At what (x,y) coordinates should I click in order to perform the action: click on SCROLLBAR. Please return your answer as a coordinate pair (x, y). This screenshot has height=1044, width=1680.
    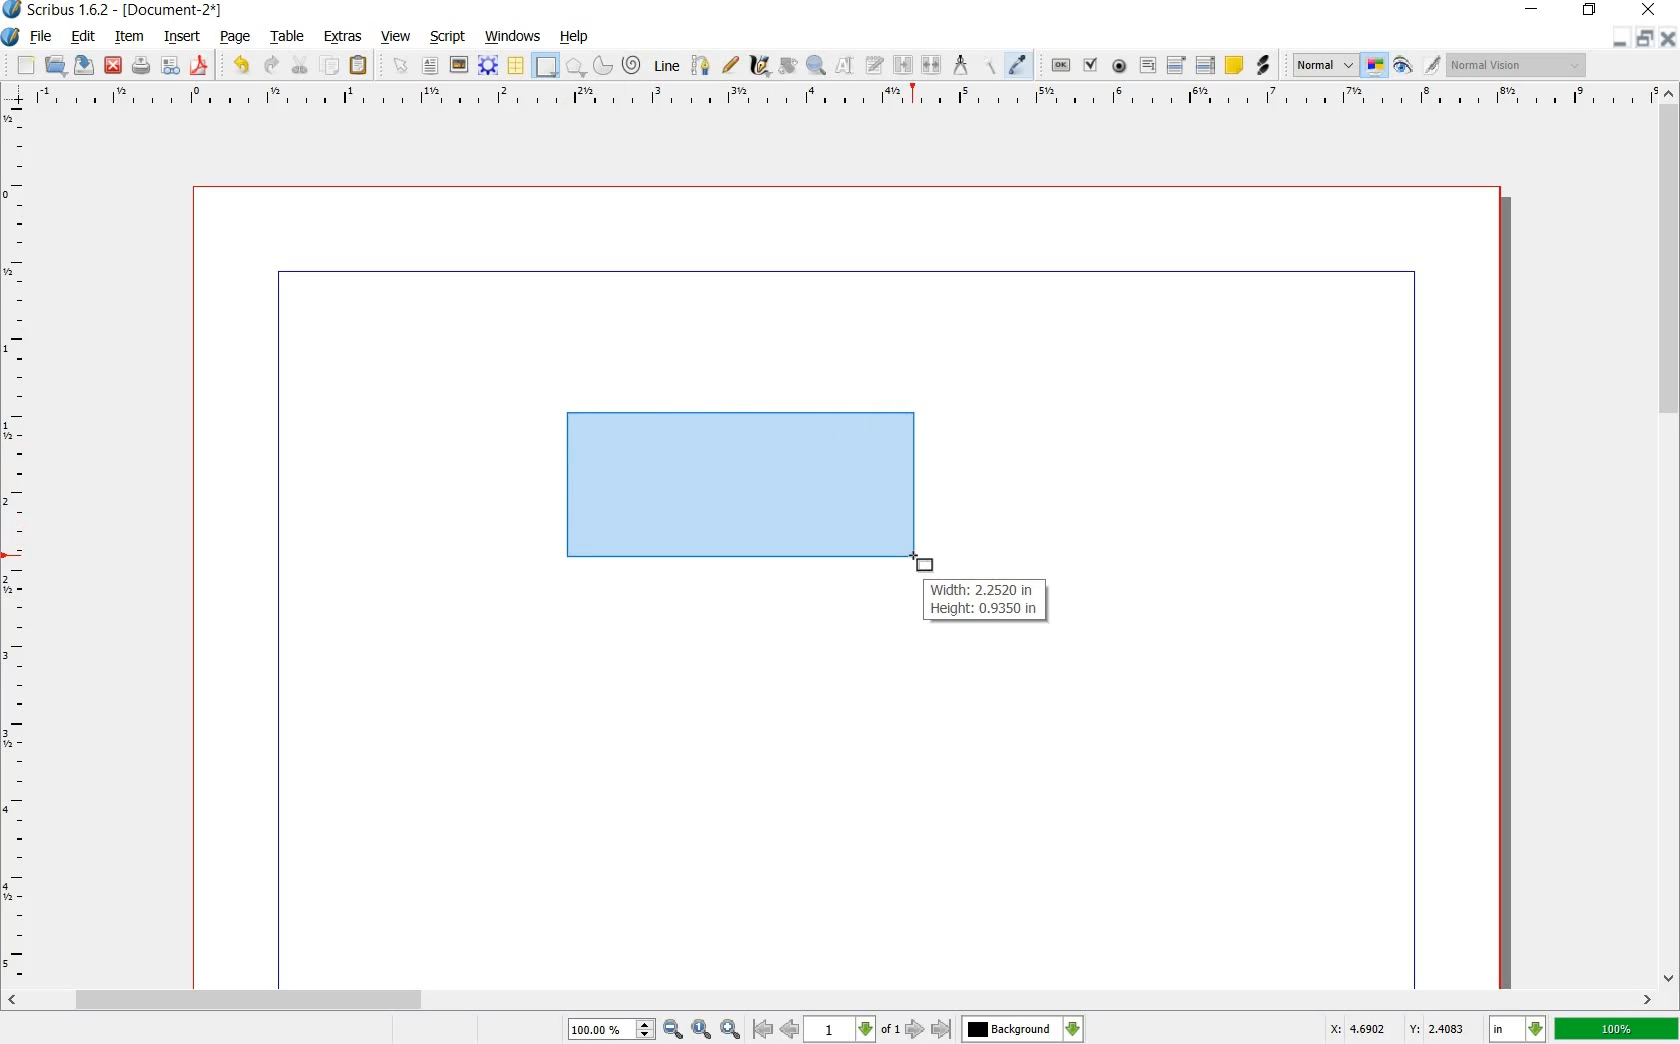
    Looking at the image, I should click on (1670, 536).